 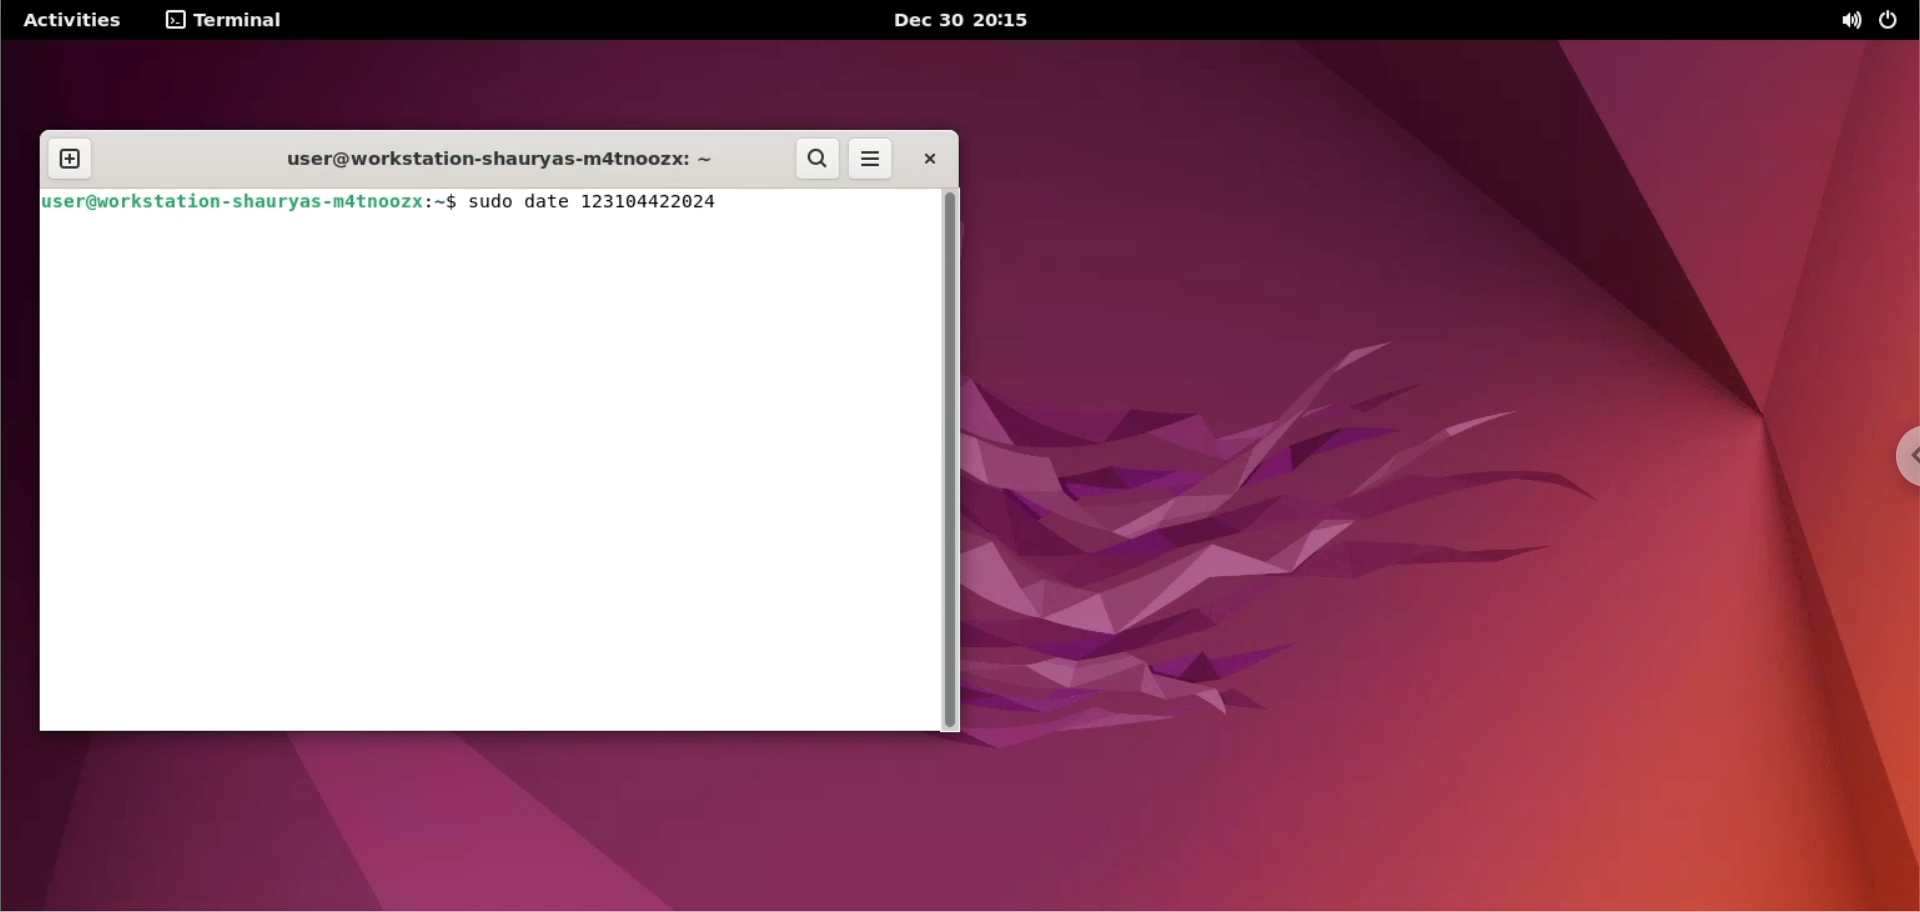 I want to click on power options, so click(x=1893, y=21).